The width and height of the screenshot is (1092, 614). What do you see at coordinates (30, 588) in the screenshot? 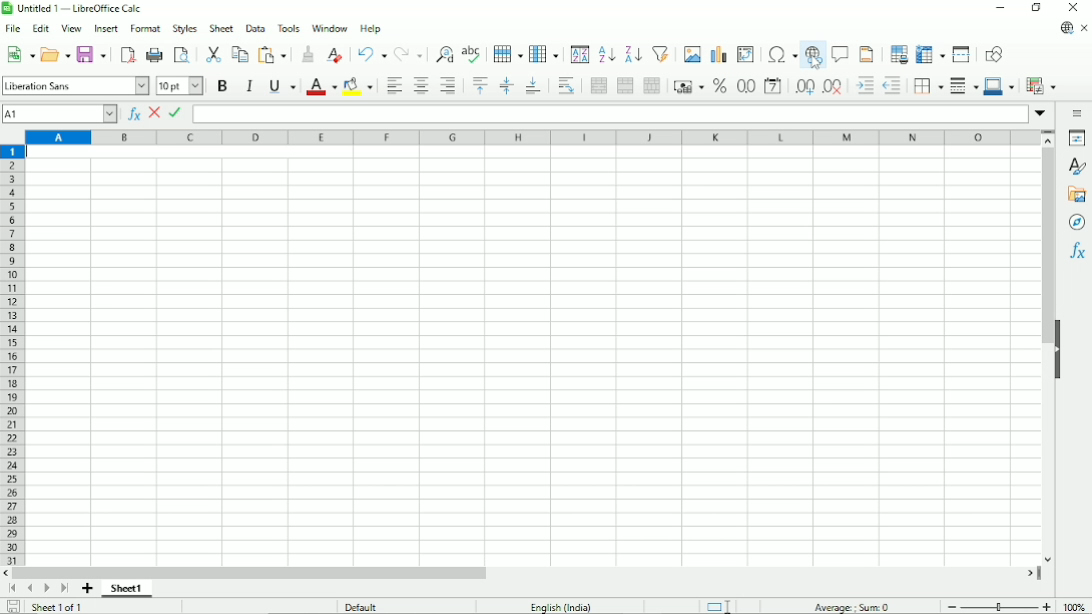
I see `Scroll to previous page` at bounding box center [30, 588].